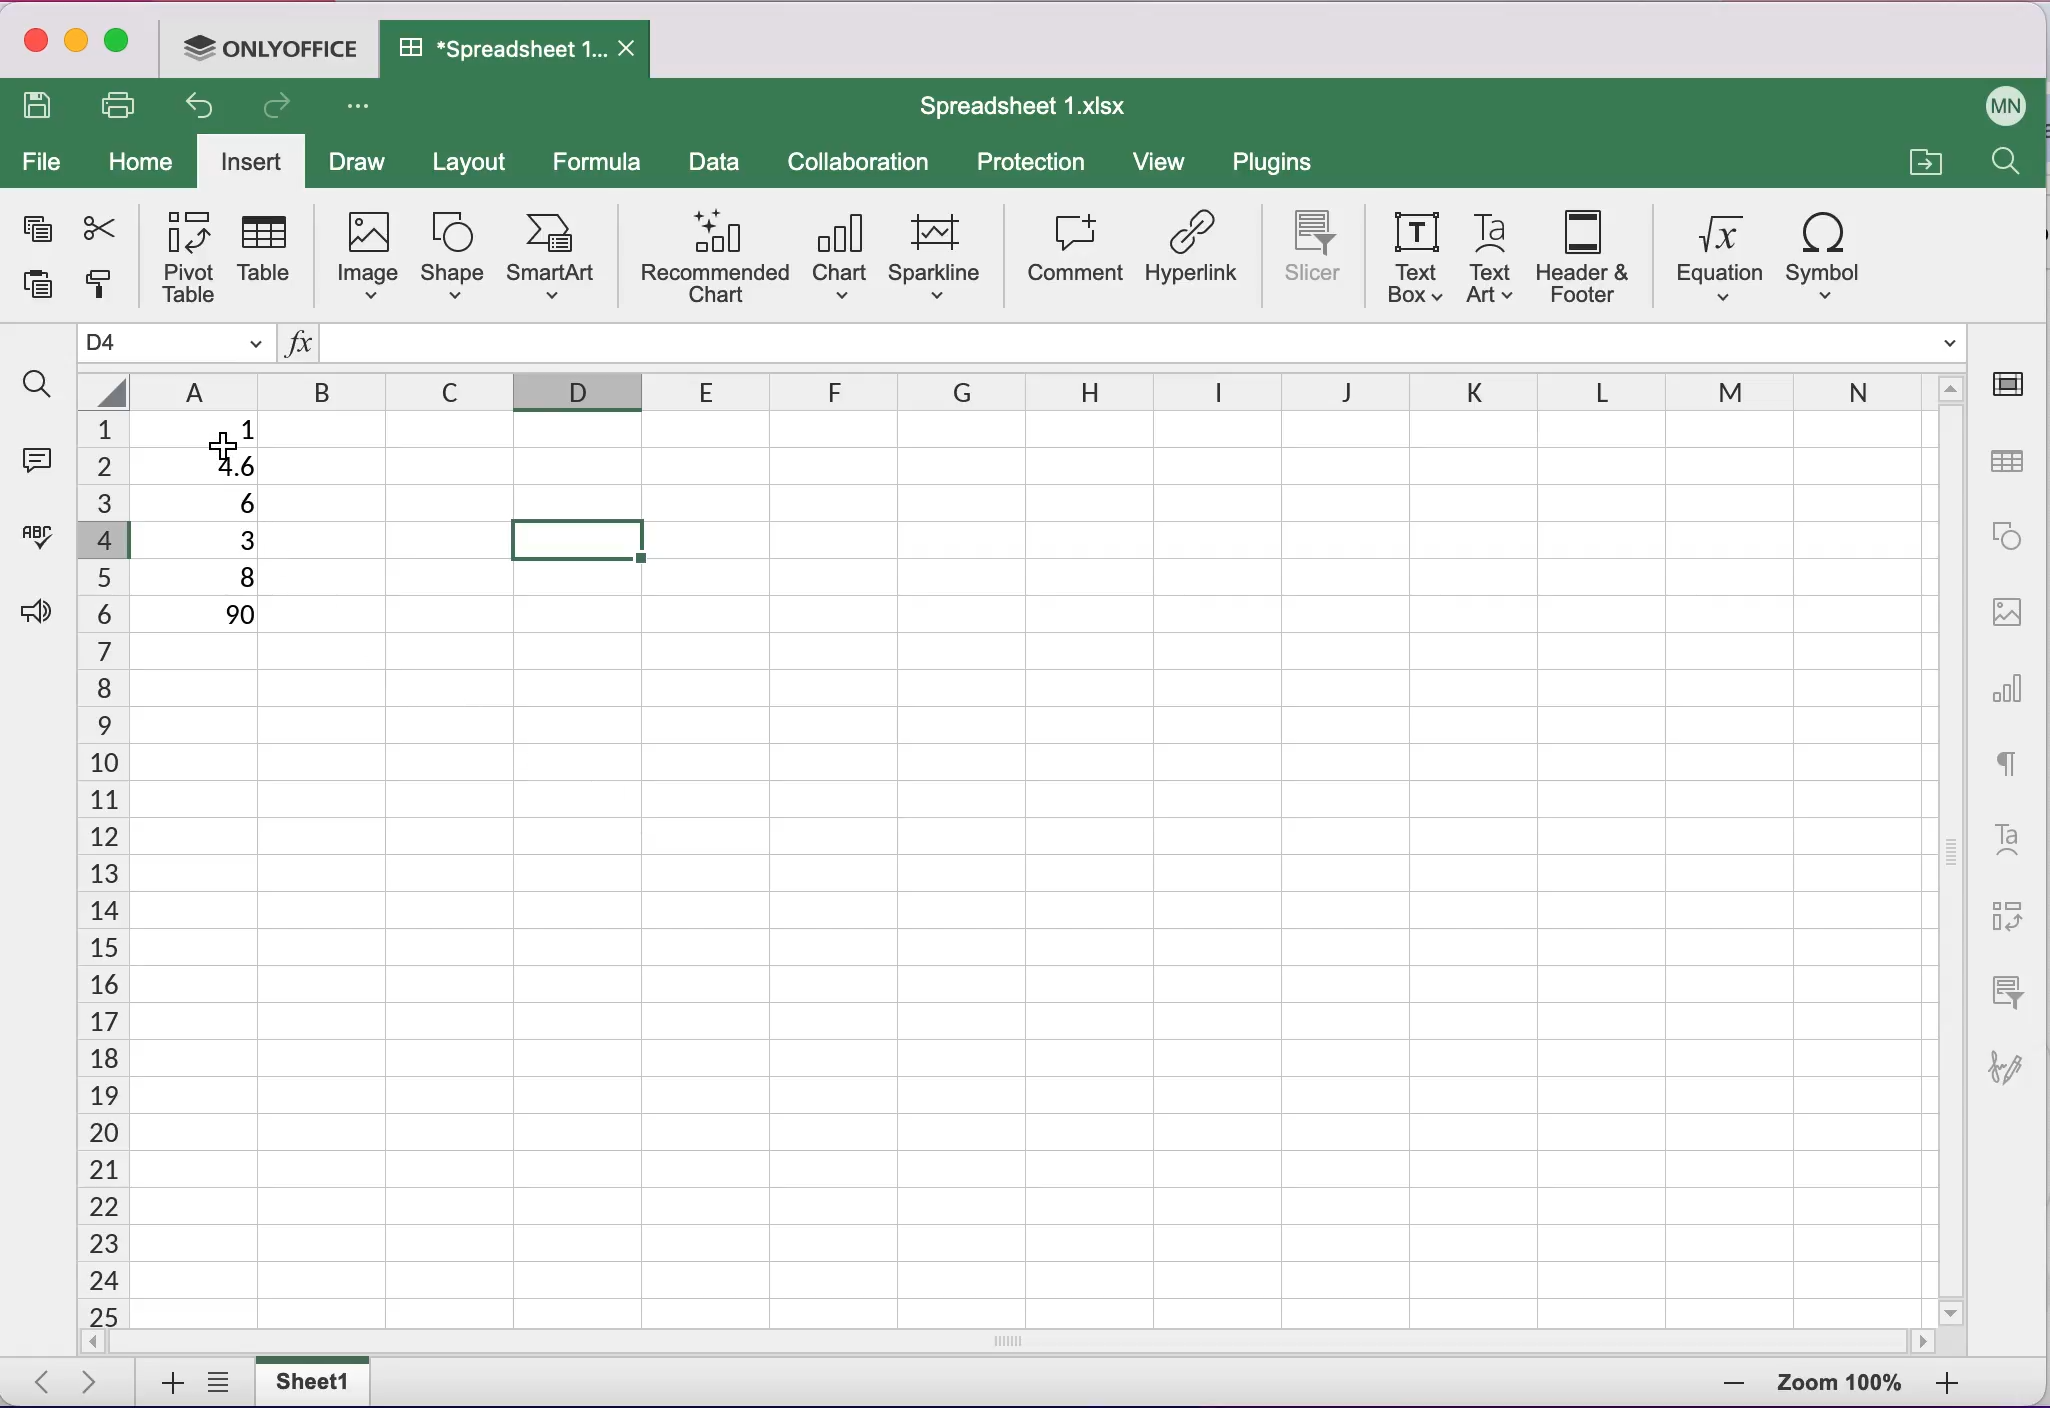  What do you see at coordinates (273, 48) in the screenshot?
I see `ONLYOFFICE` at bounding box center [273, 48].